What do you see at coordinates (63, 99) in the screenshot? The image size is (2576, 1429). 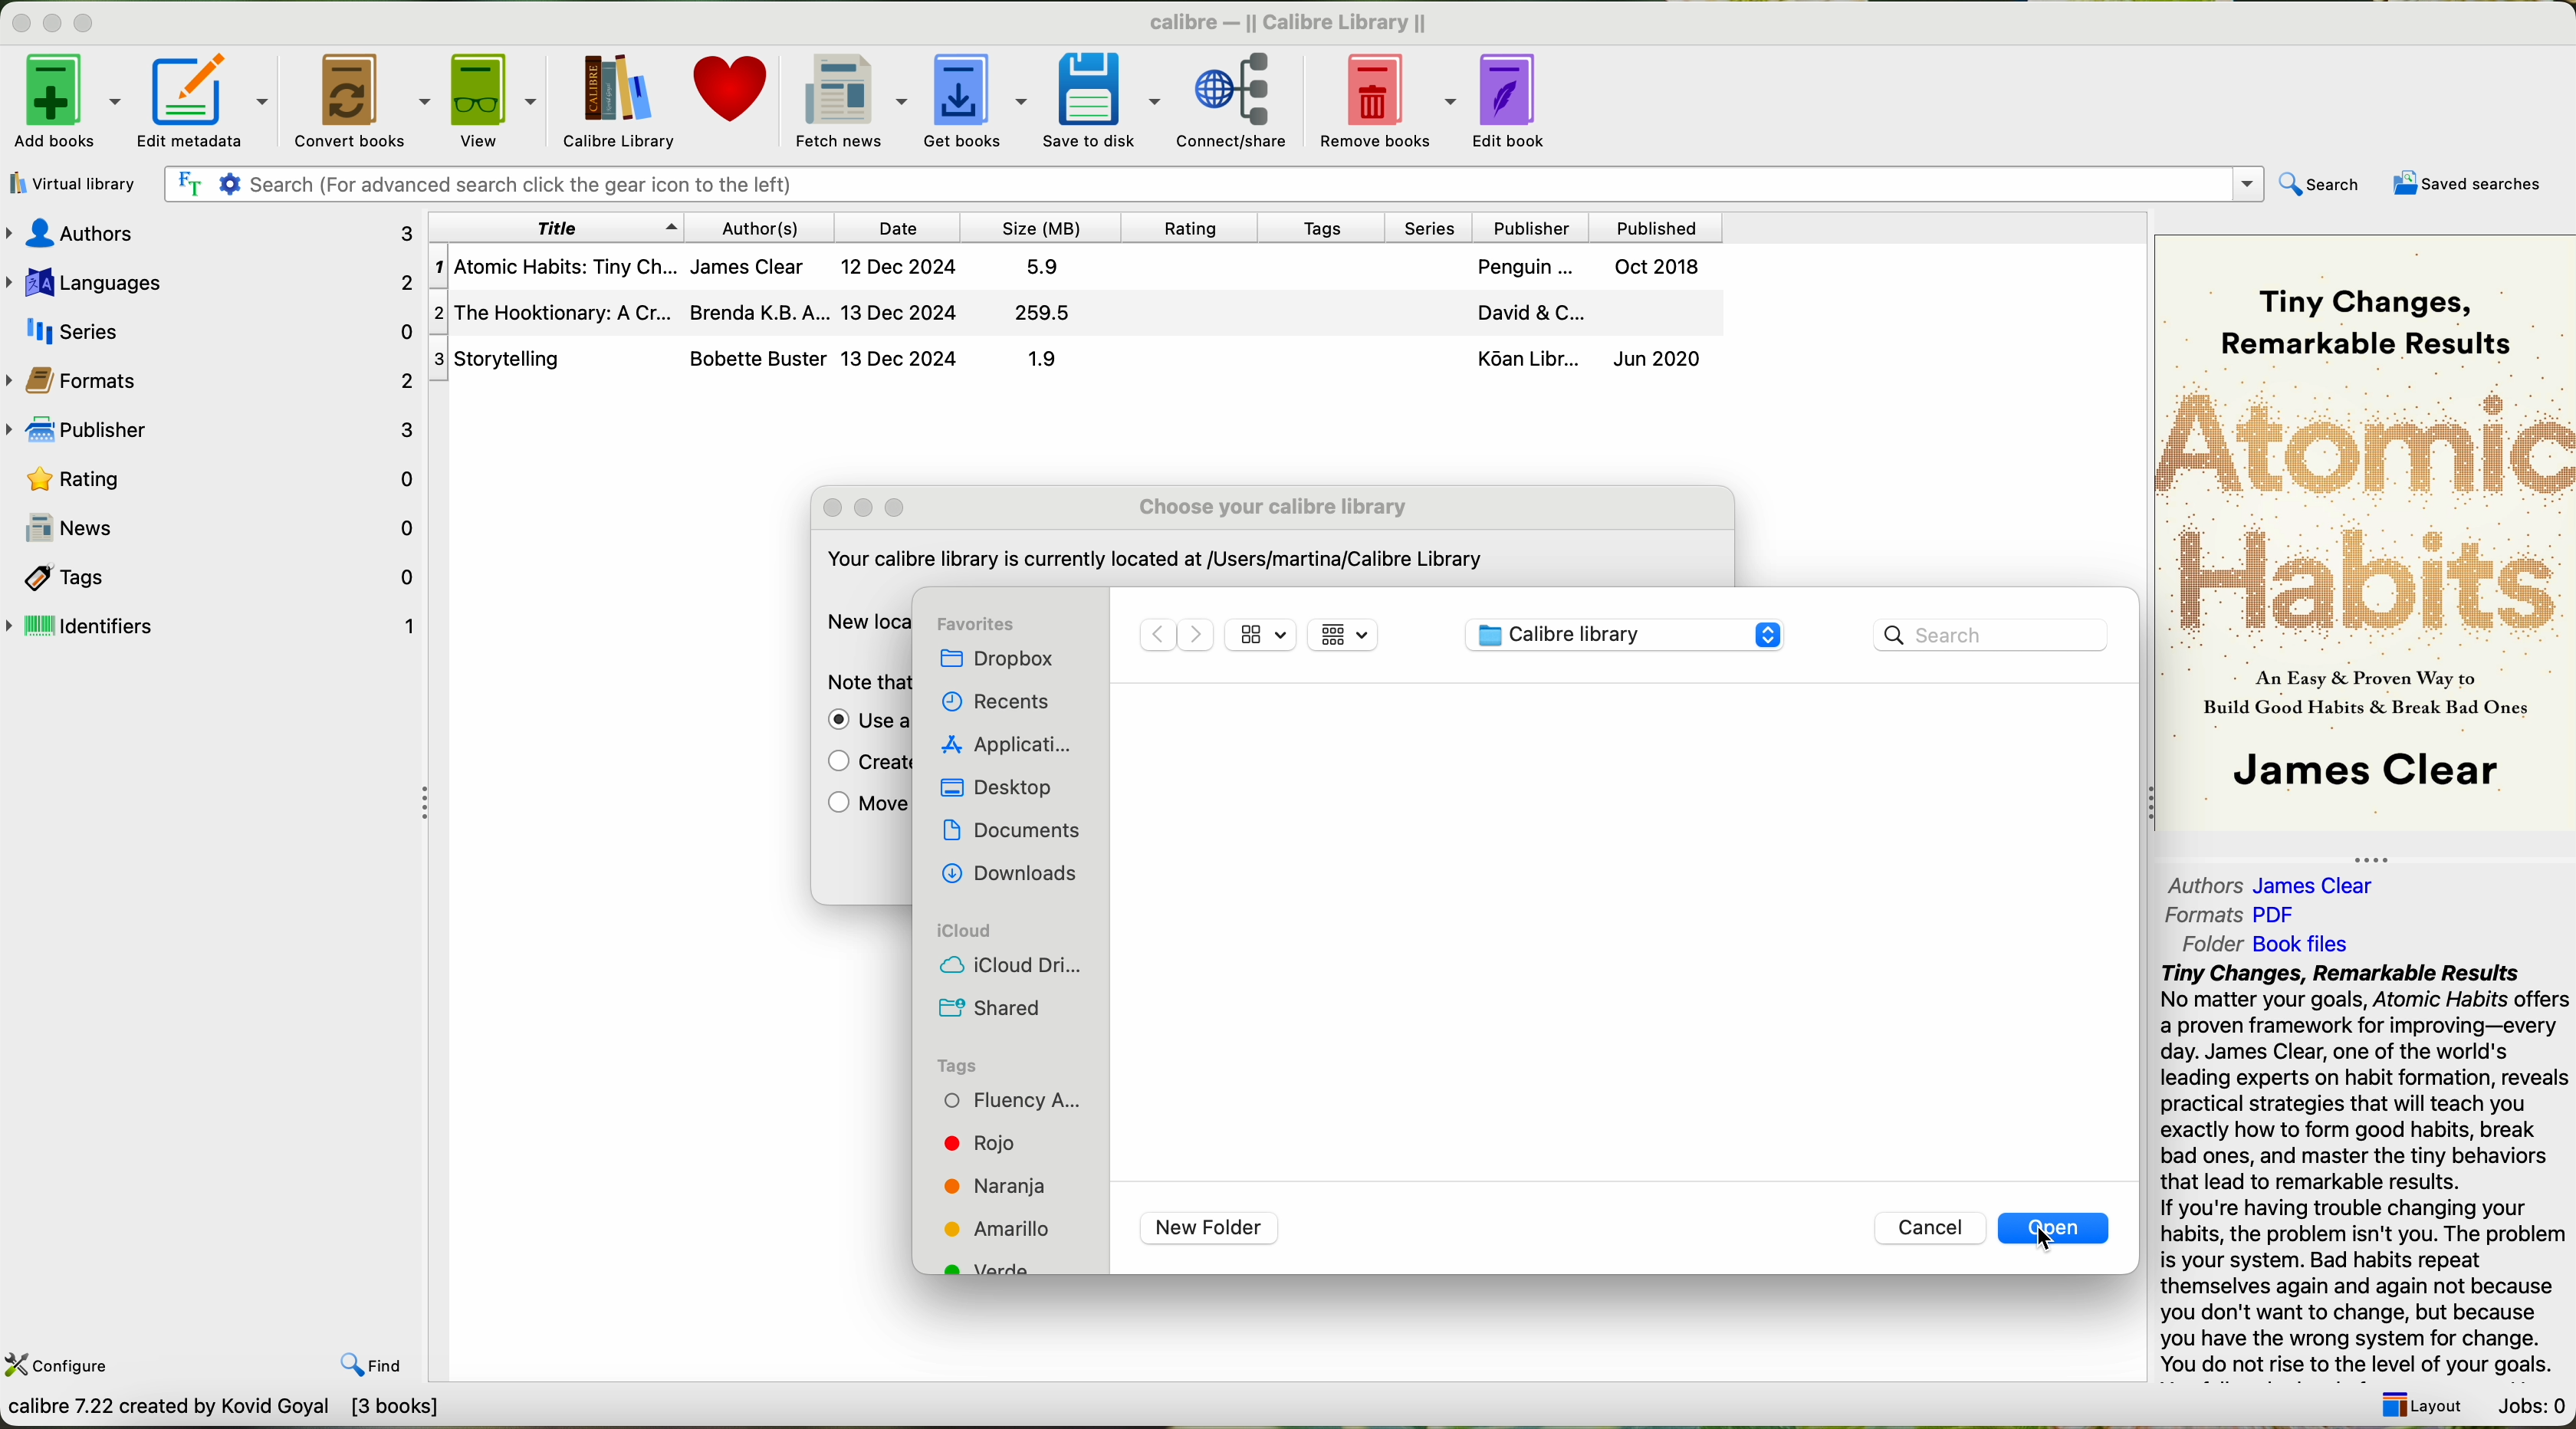 I see `add books` at bounding box center [63, 99].